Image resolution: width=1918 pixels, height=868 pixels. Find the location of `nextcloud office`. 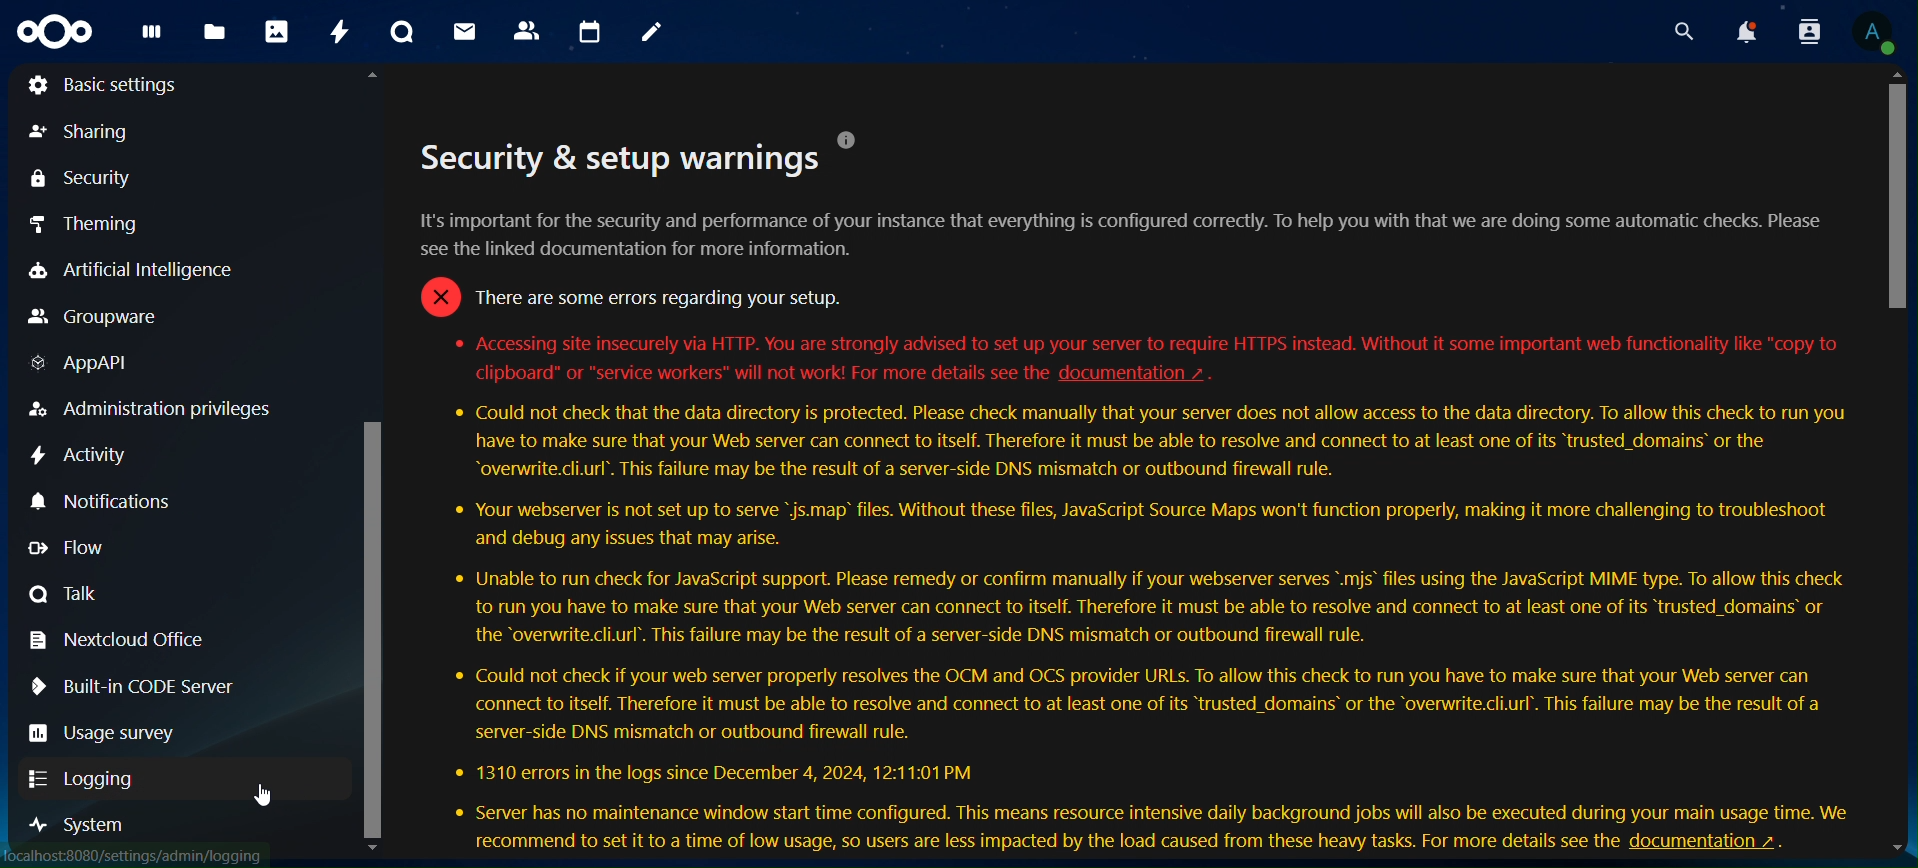

nextcloud office is located at coordinates (119, 641).